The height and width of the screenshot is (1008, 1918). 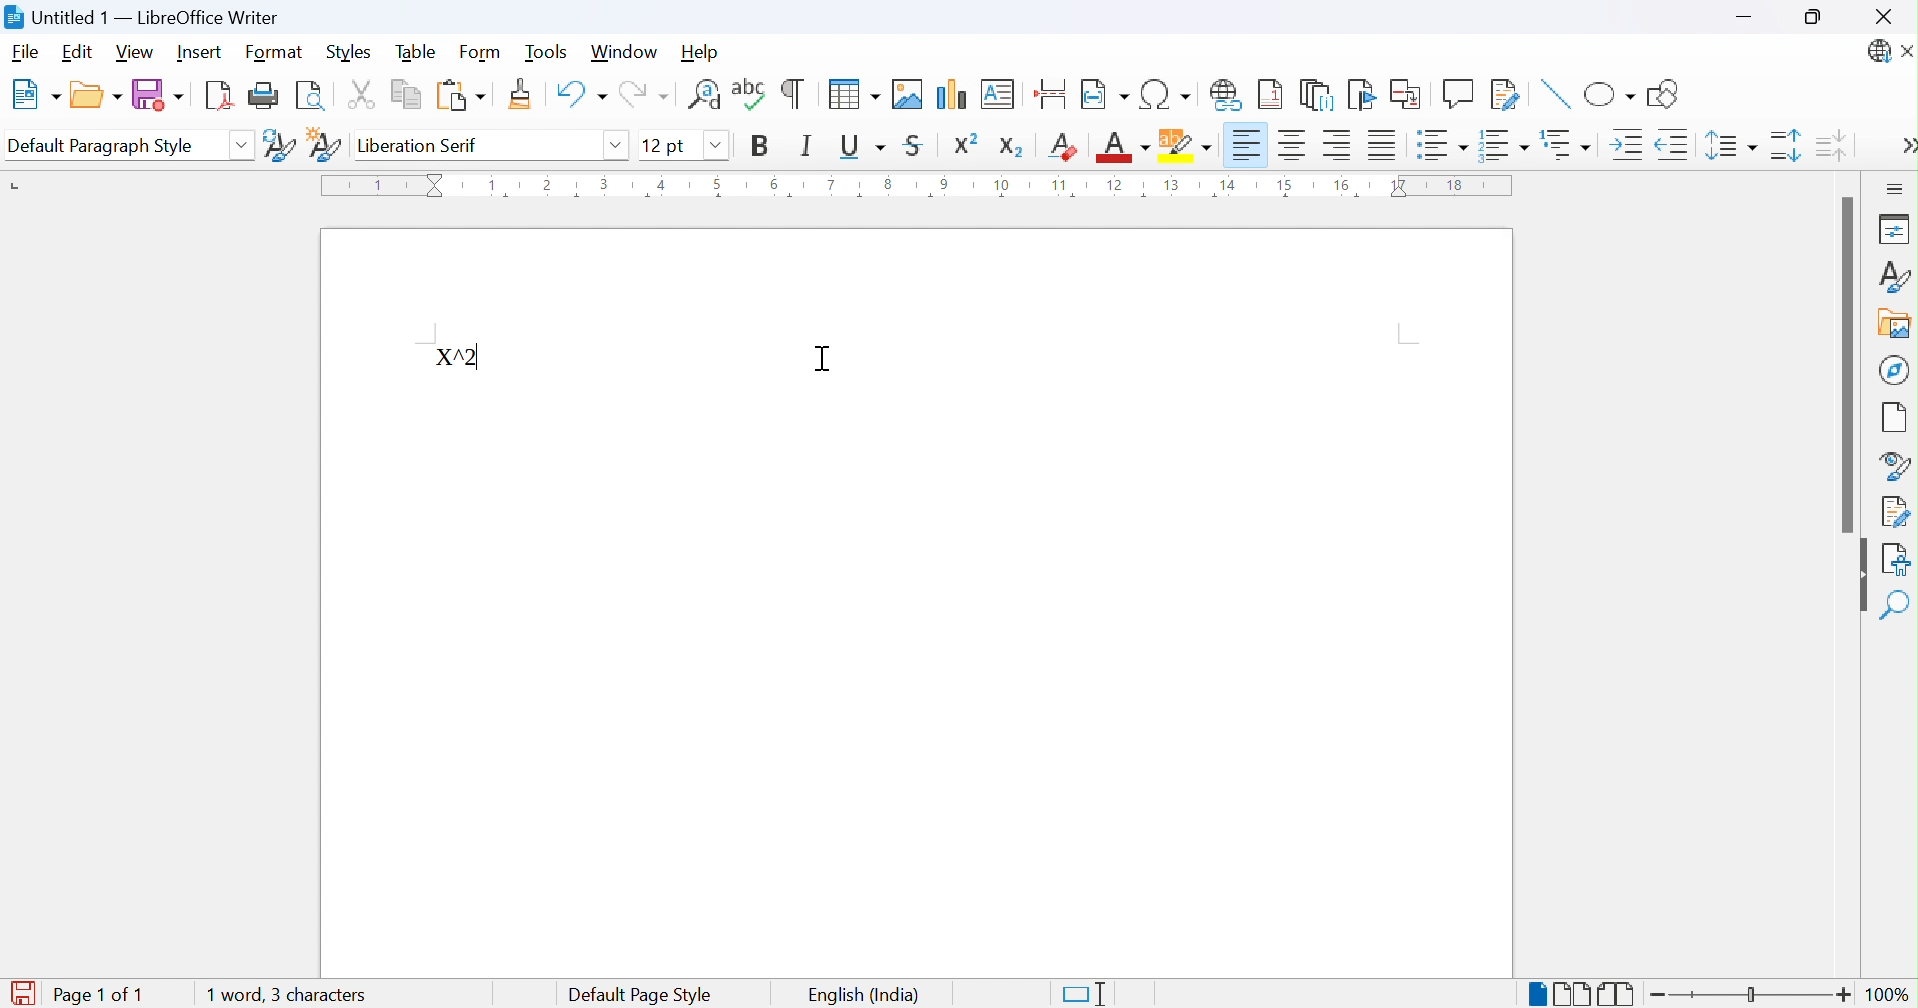 I want to click on Strikethrough, so click(x=916, y=145).